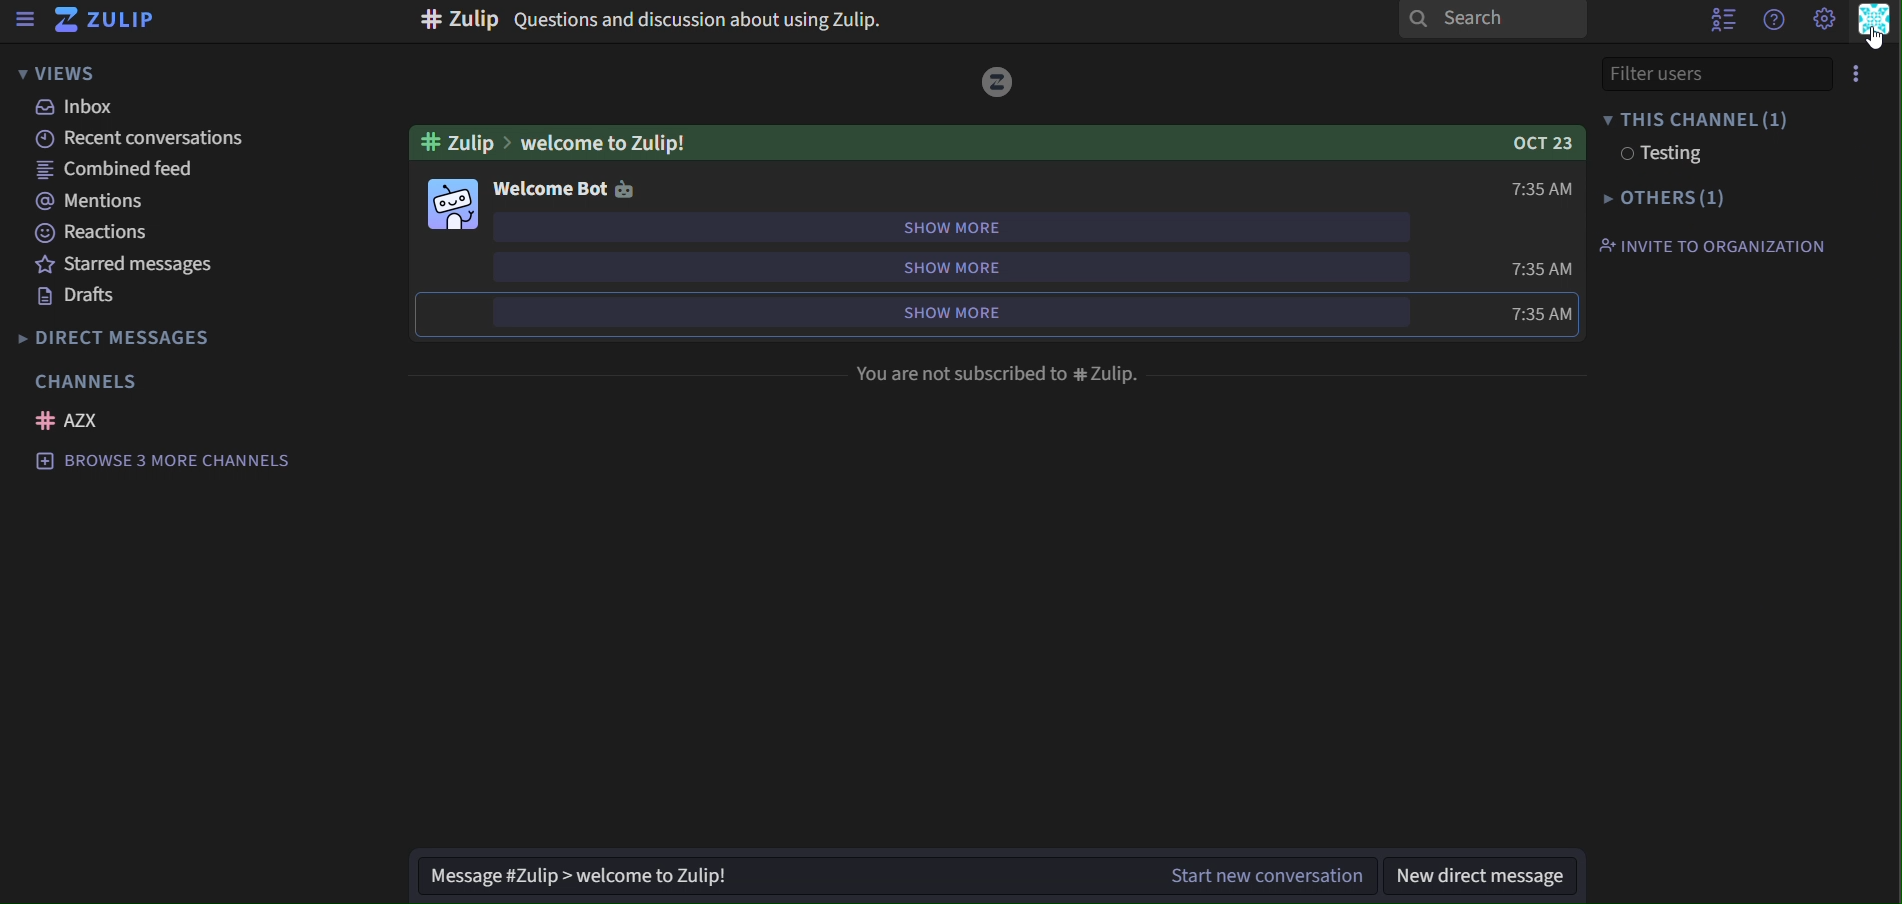  What do you see at coordinates (962, 271) in the screenshot?
I see `show more` at bounding box center [962, 271].